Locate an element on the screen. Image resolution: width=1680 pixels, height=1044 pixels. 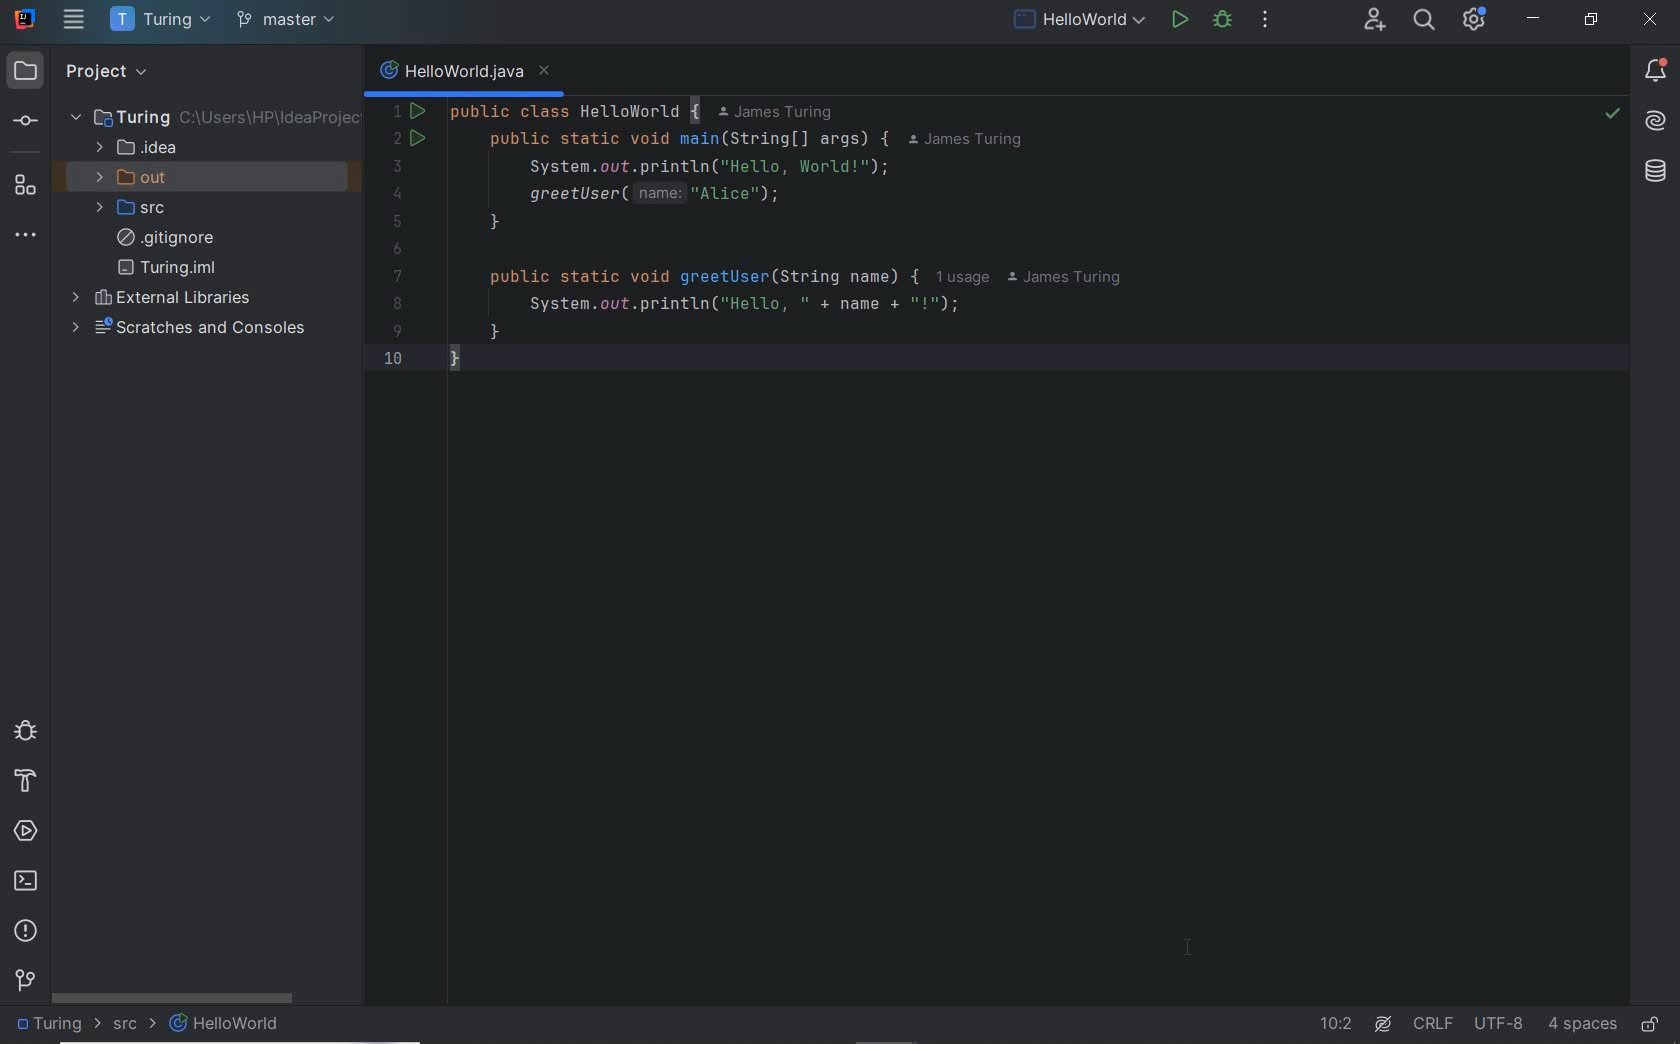
MINIMIZE is located at coordinates (1534, 18).